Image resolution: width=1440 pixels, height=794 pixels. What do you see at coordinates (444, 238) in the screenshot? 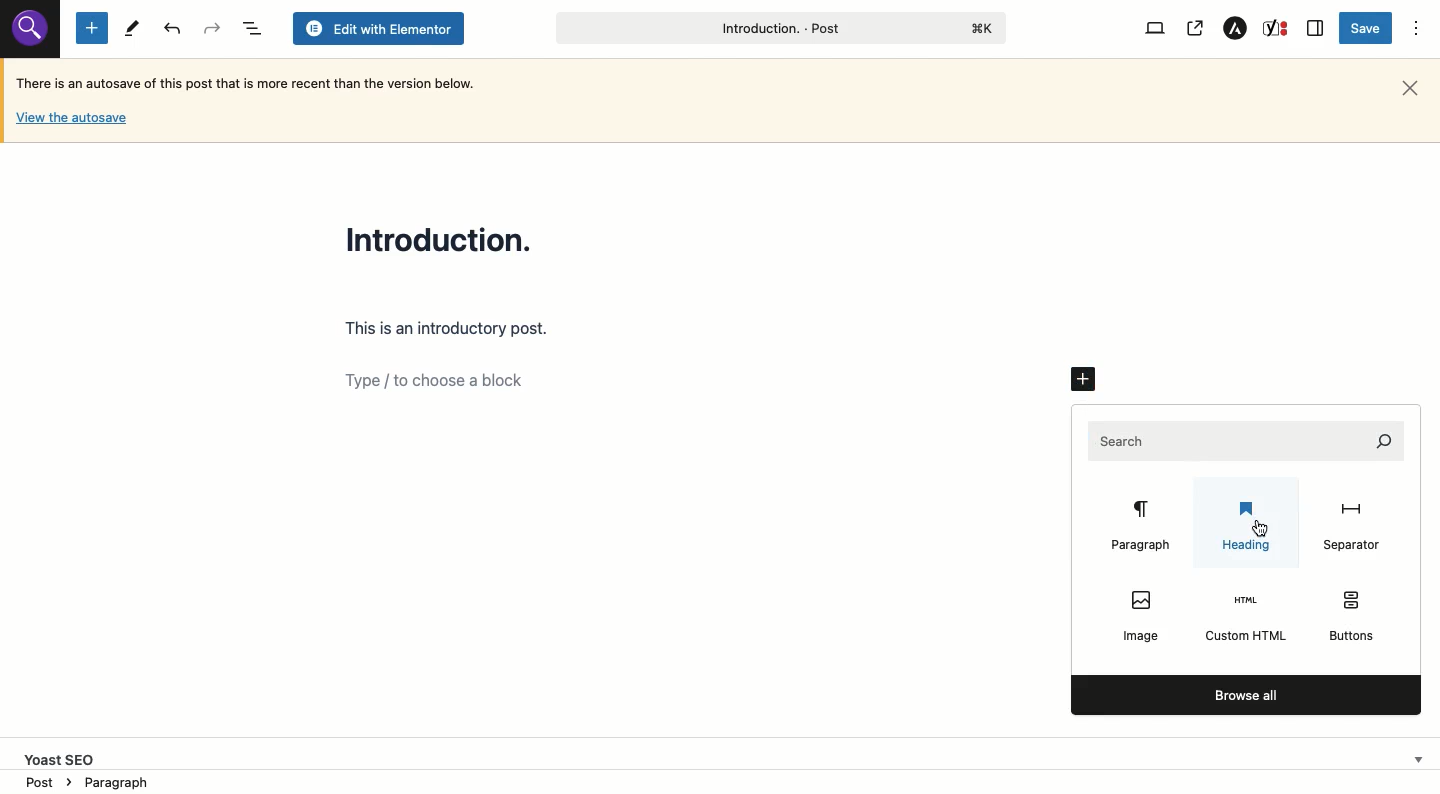
I see `Title` at bounding box center [444, 238].